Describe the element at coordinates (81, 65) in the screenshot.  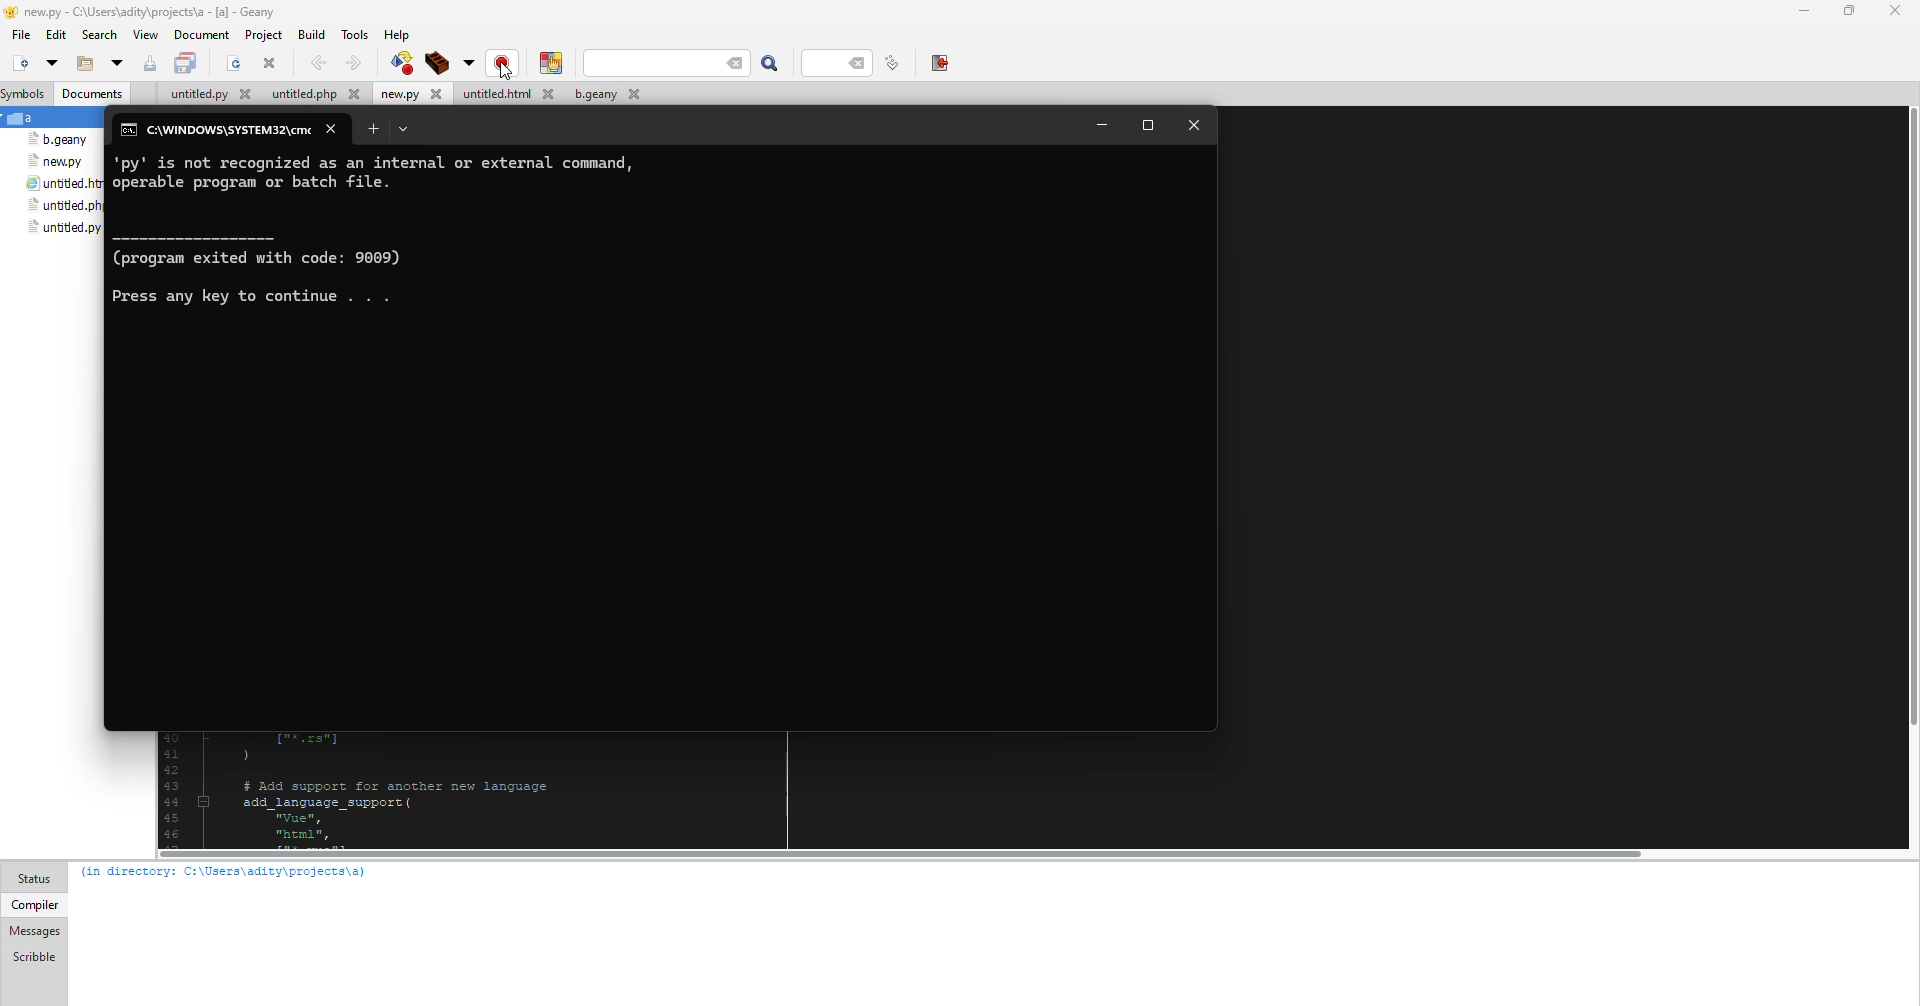
I see `open` at that location.